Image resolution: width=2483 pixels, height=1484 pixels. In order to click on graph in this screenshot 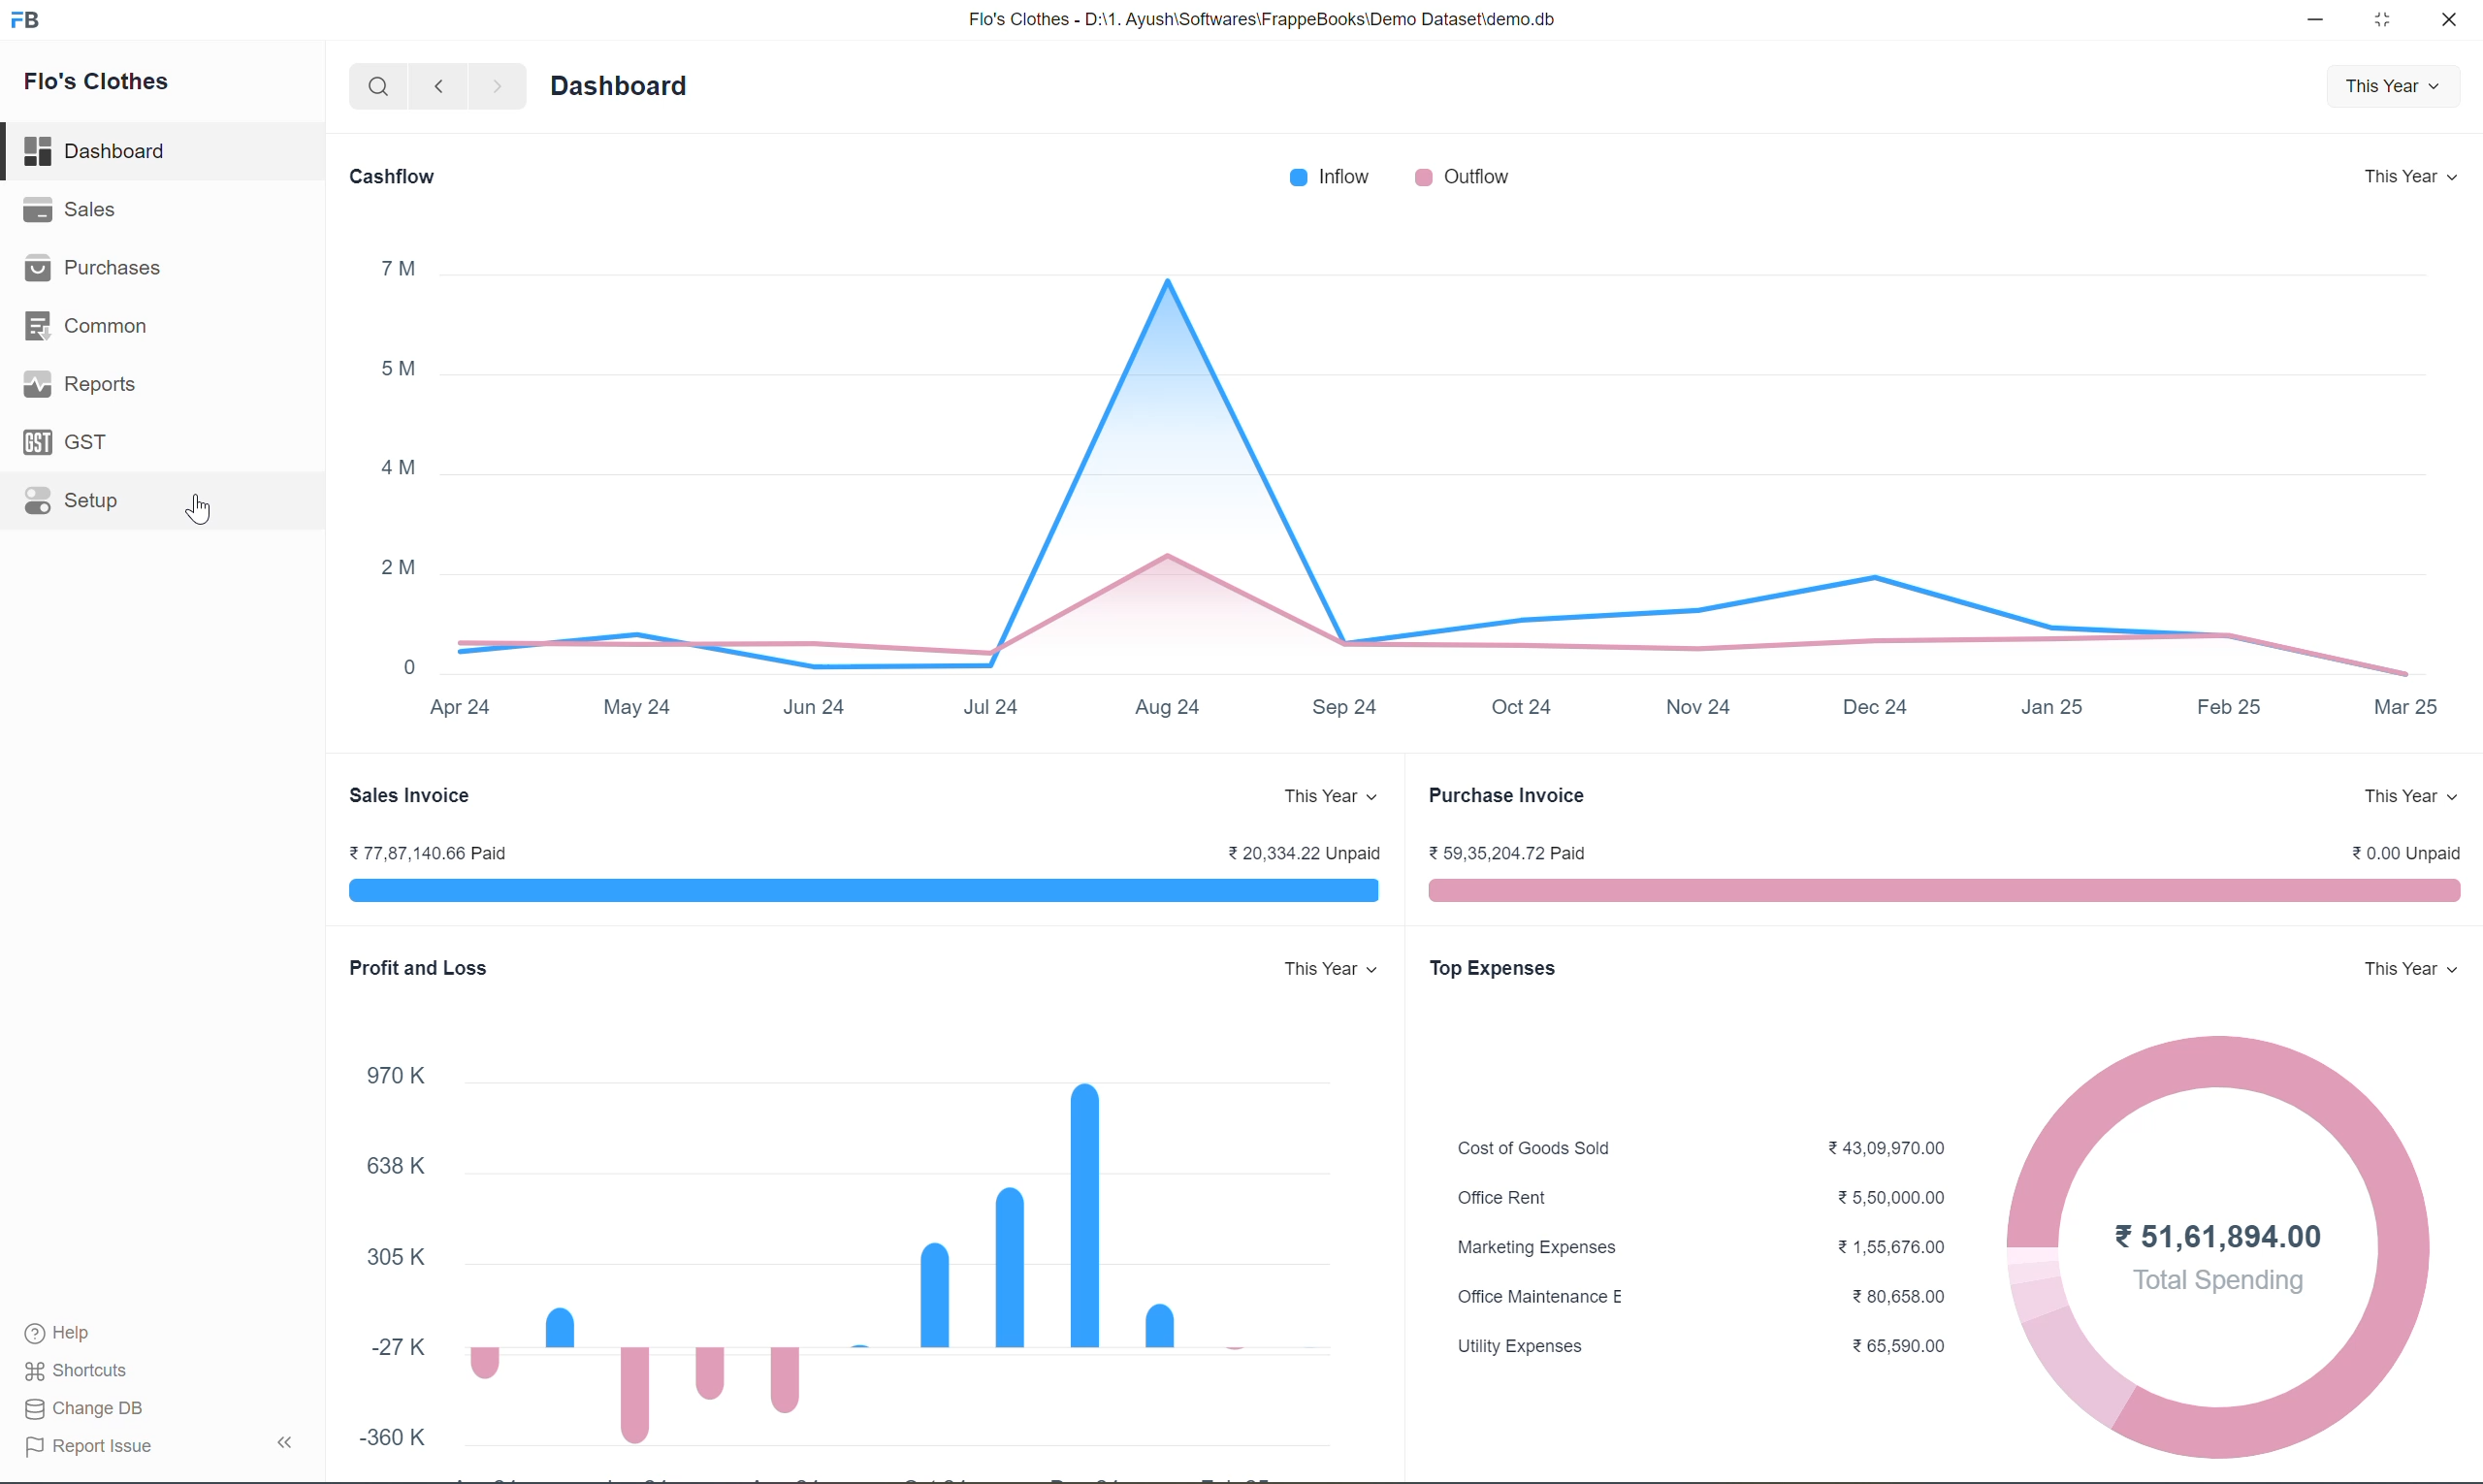, I will do `click(1447, 466)`.